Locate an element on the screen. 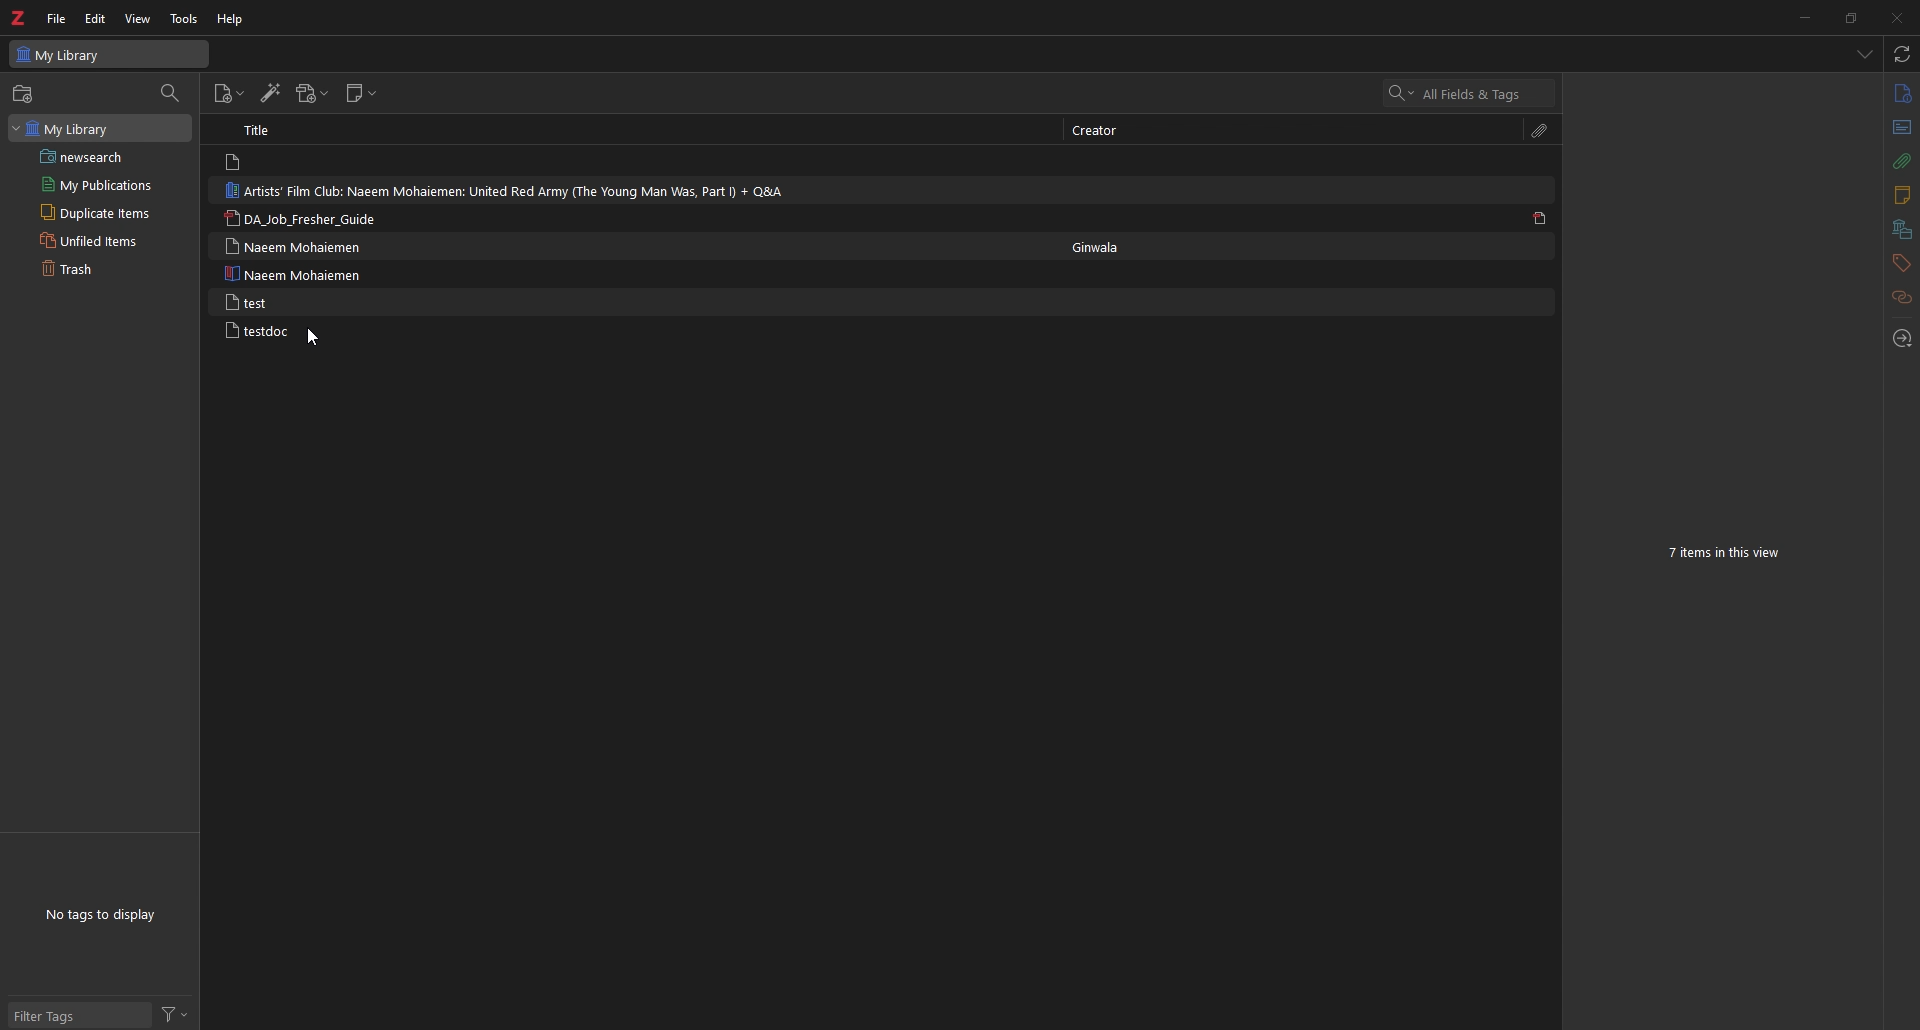 The image size is (1920, 1030). My Library is located at coordinates (110, 54).